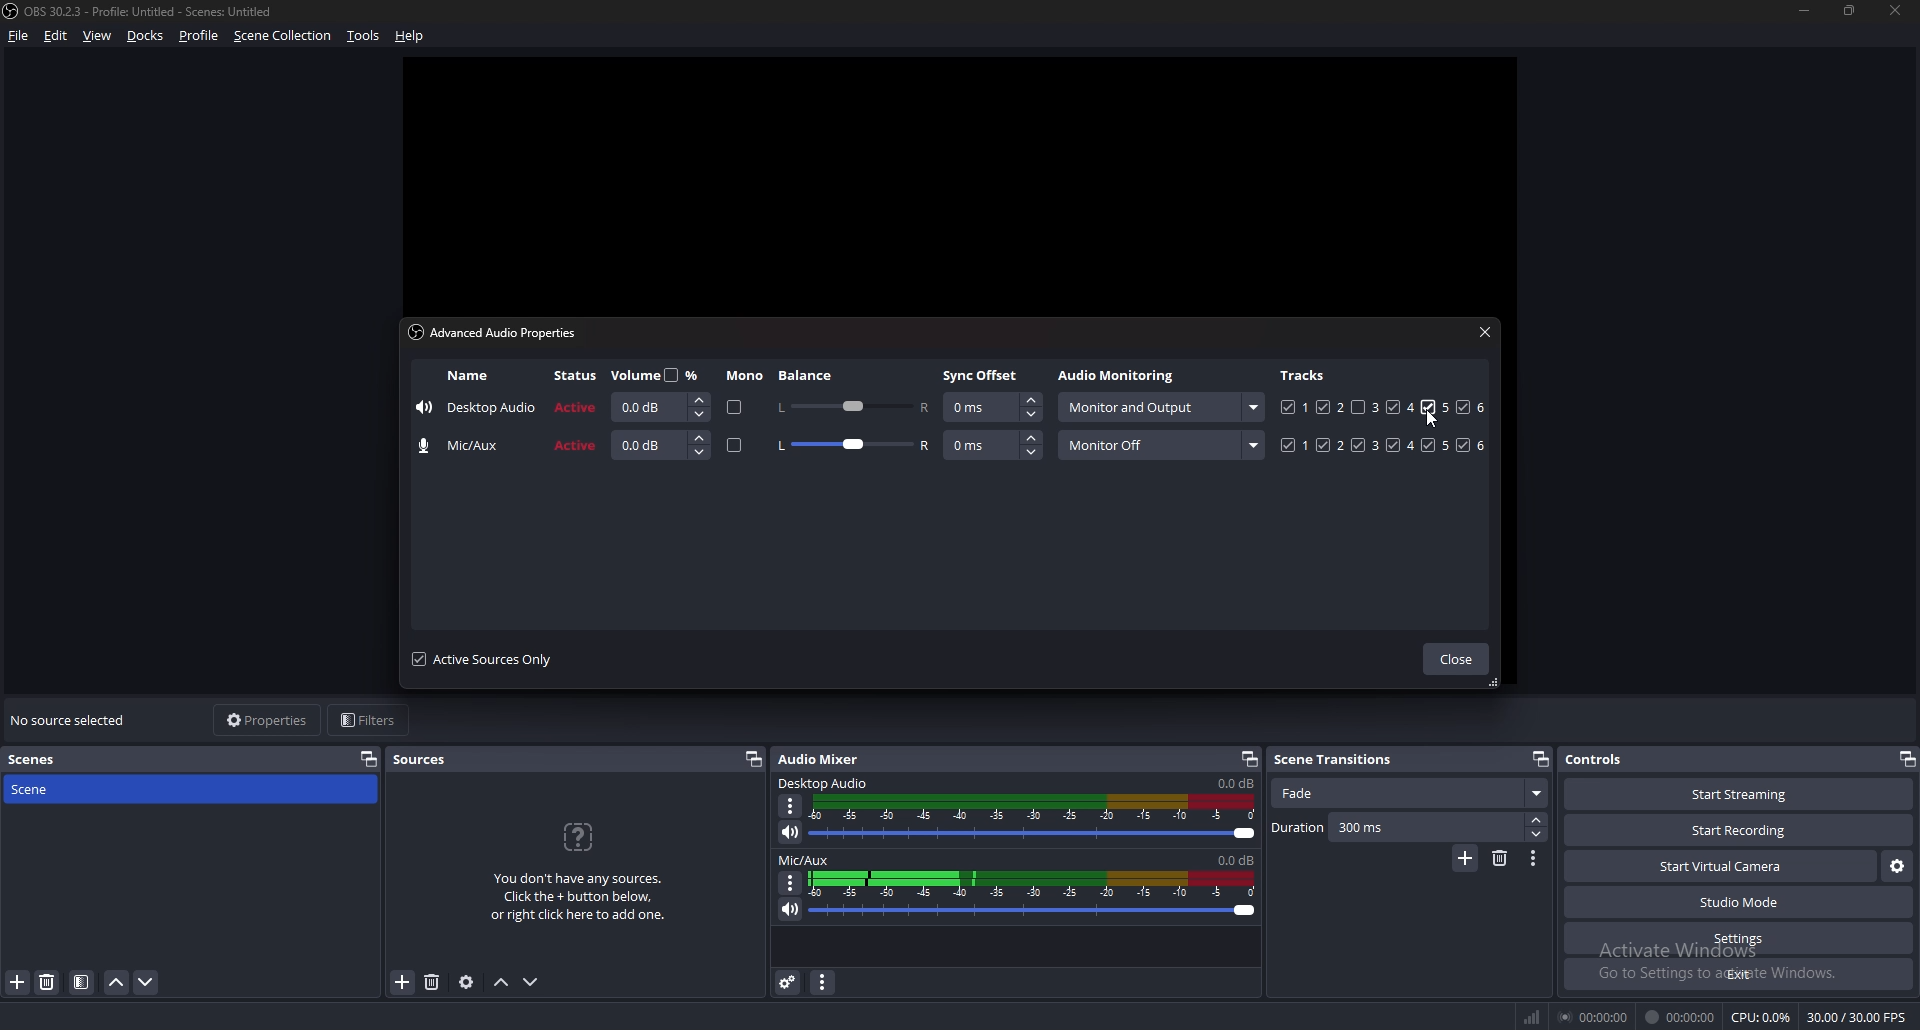 The width and height of the screenshot is (1920, 1030). Describe the element at coordinates (823, 759) in the screenshot. I see `audio mixer` at that location.